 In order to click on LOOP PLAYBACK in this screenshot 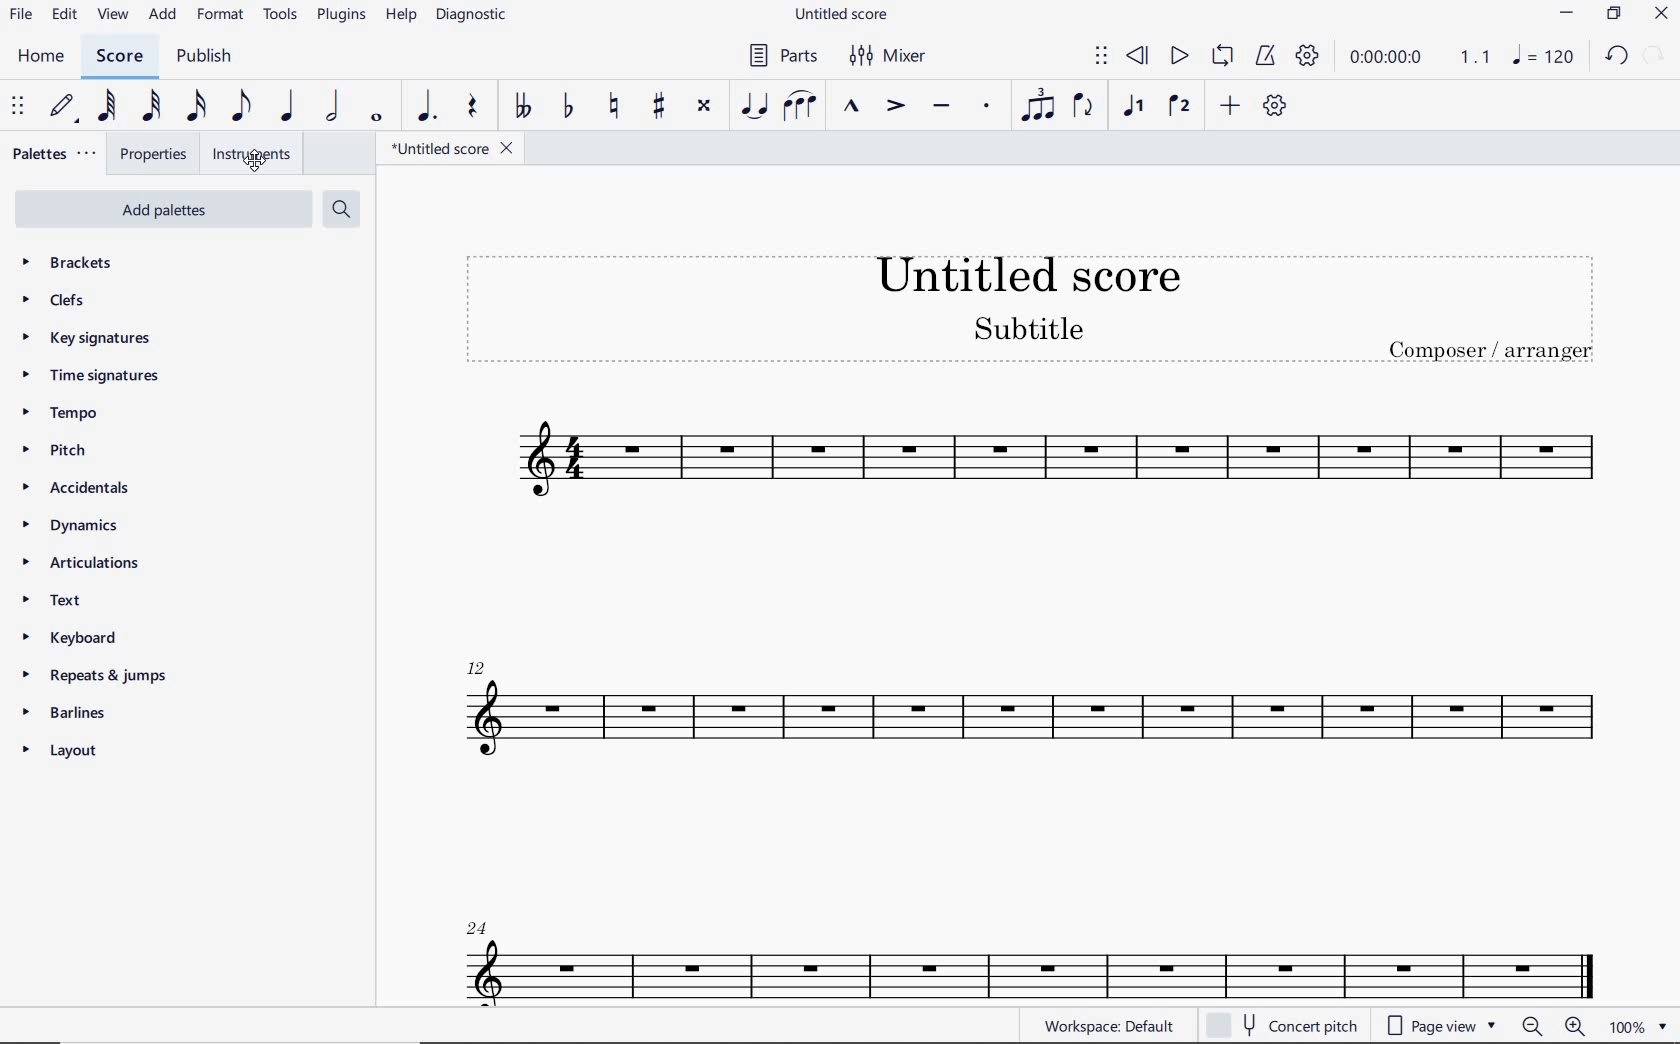, I will do `click(1221, 60)`.